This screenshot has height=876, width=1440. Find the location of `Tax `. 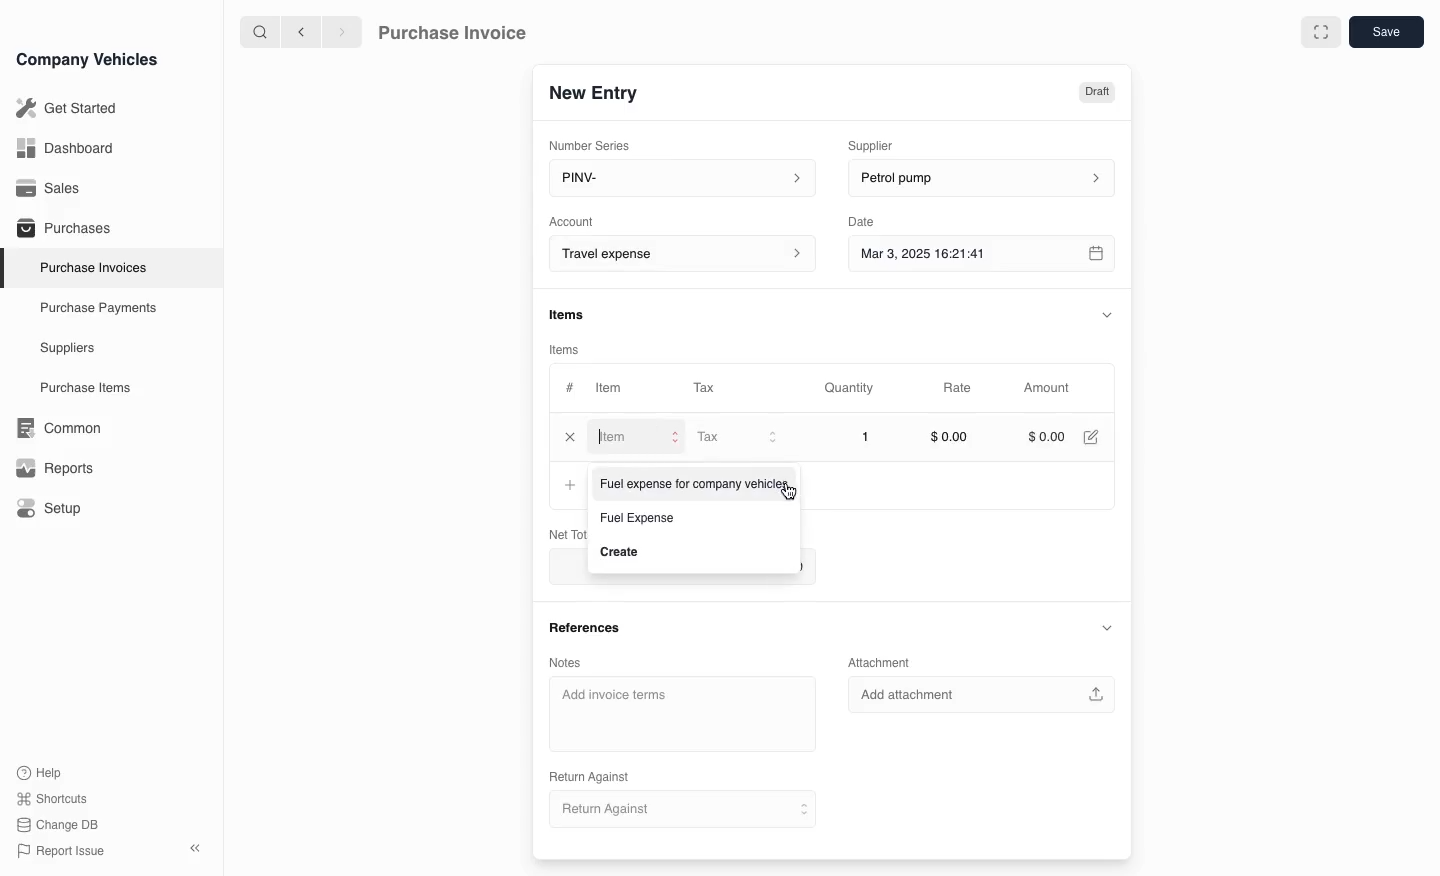

Tax  is located at coordinates (736, 439).